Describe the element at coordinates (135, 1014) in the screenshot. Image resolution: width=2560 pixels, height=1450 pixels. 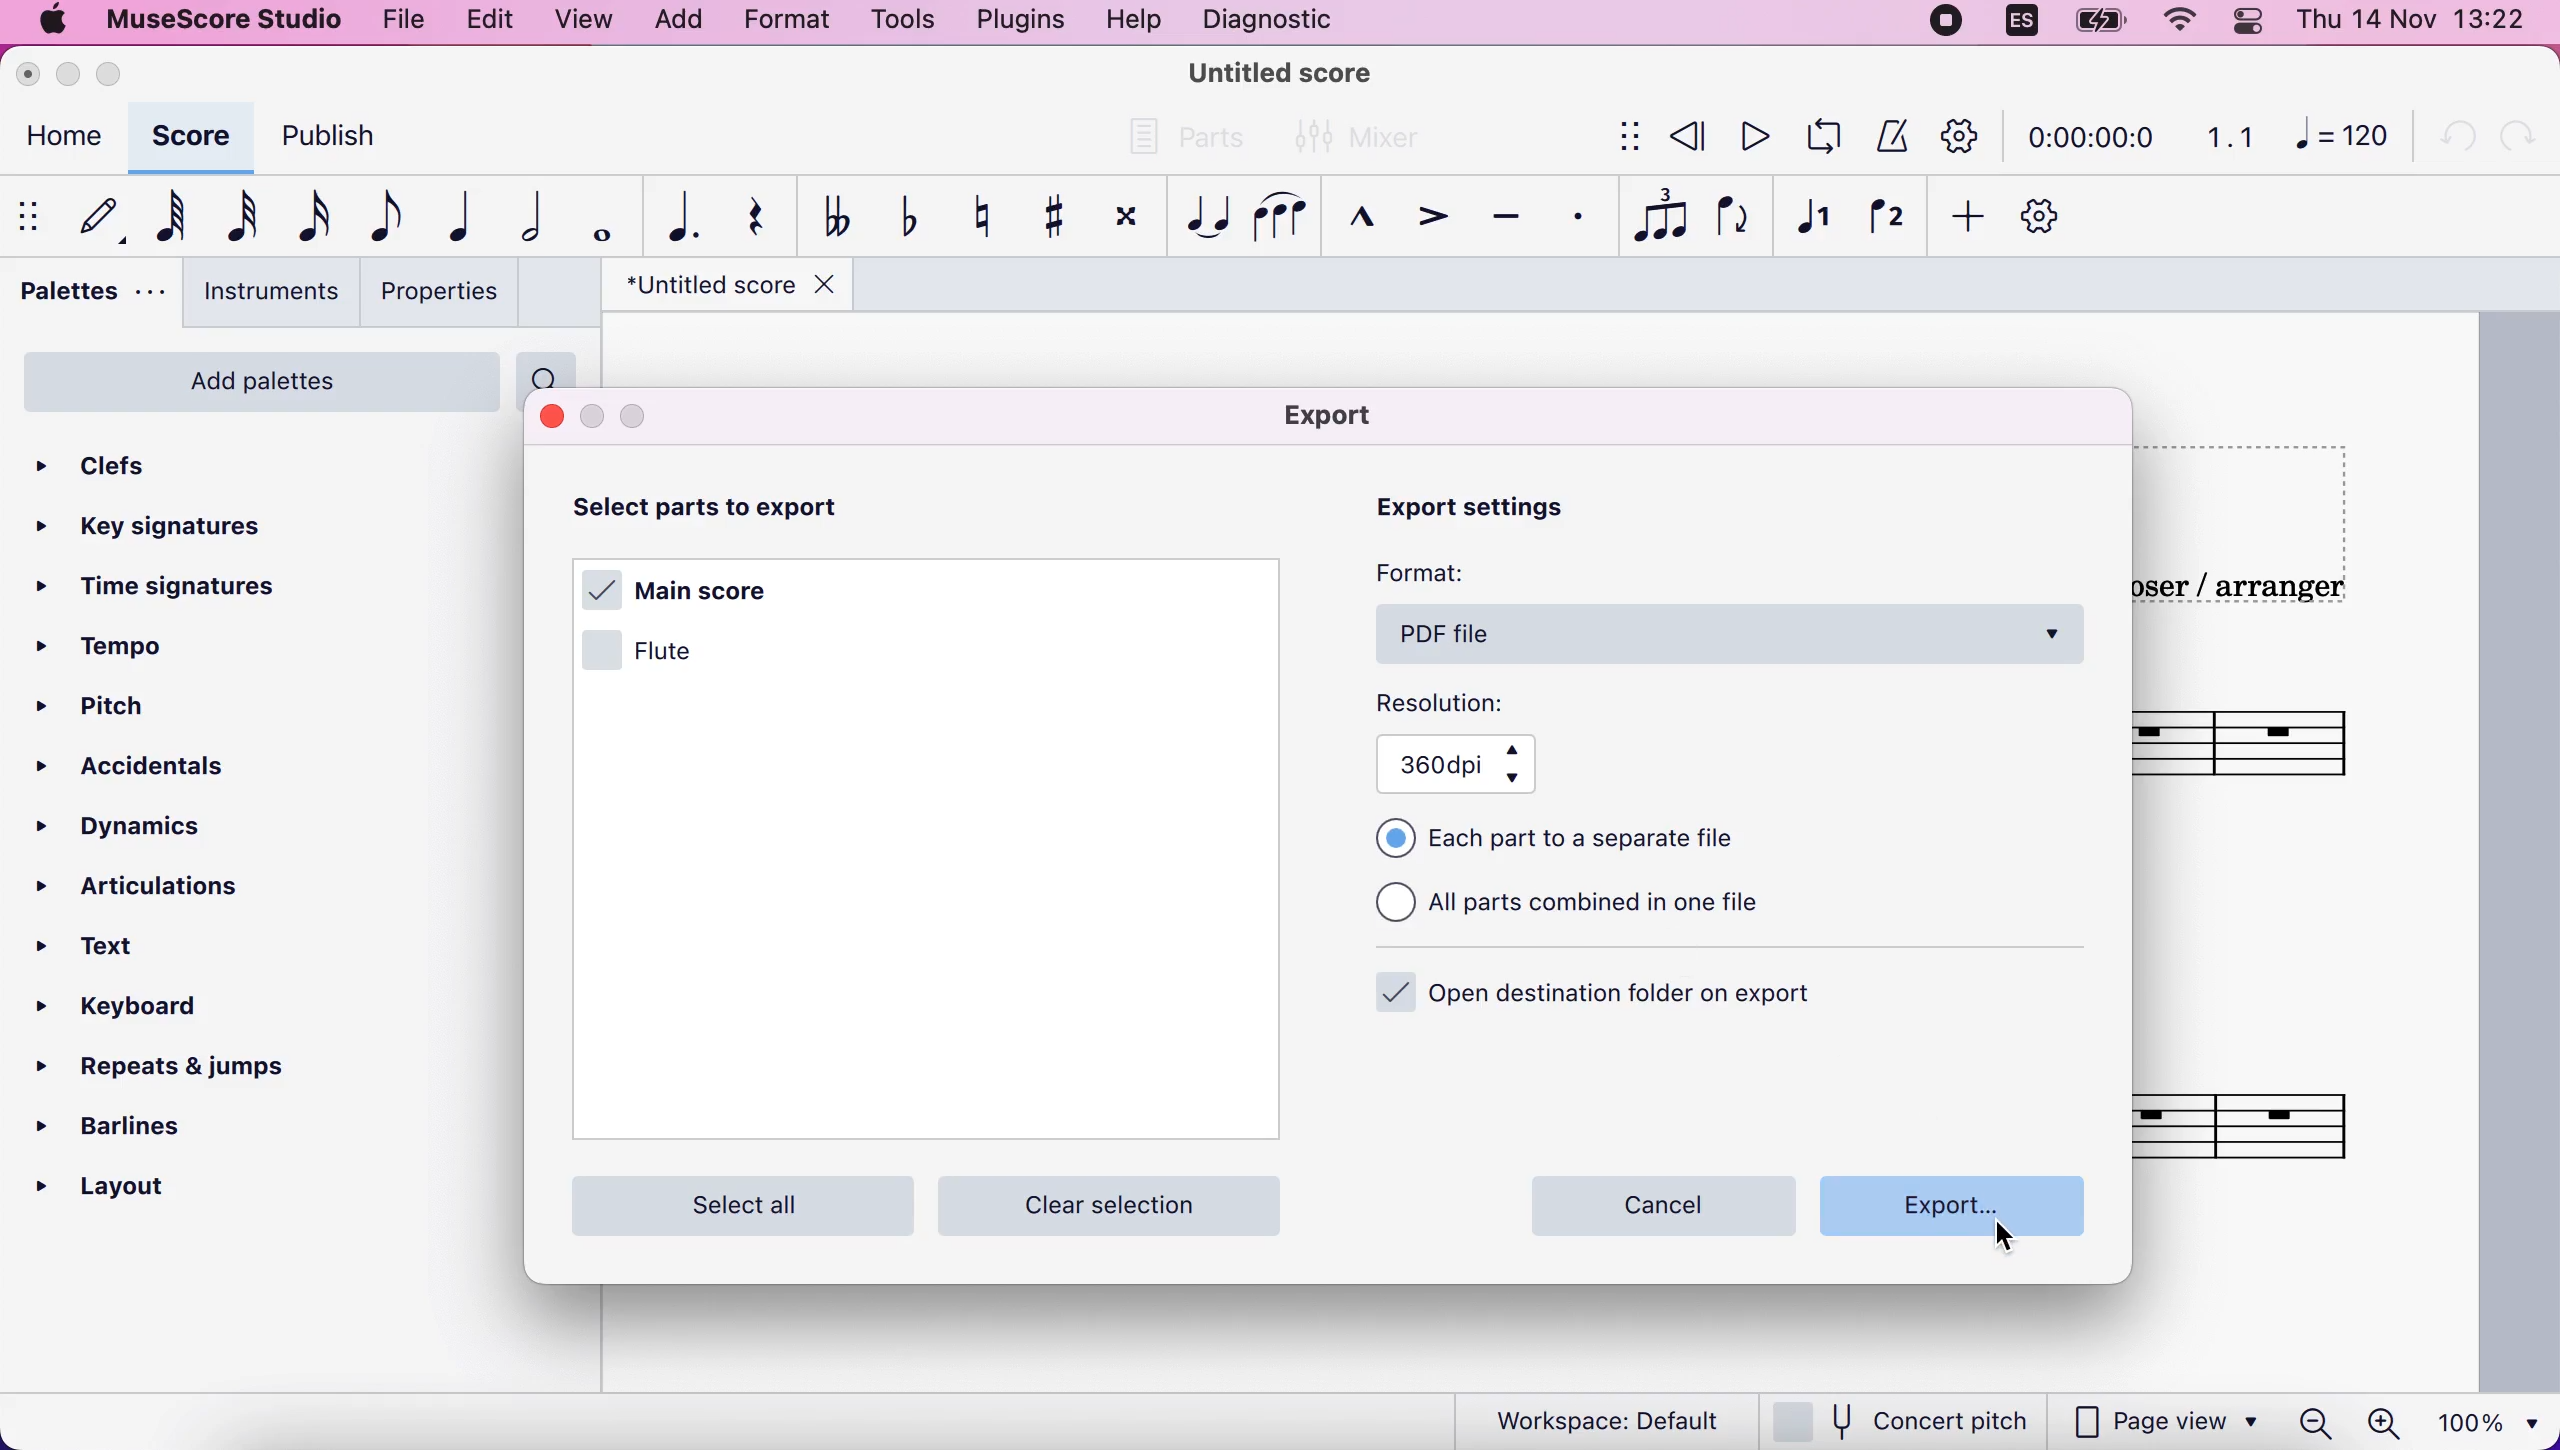
I see `keyboard` at that location.